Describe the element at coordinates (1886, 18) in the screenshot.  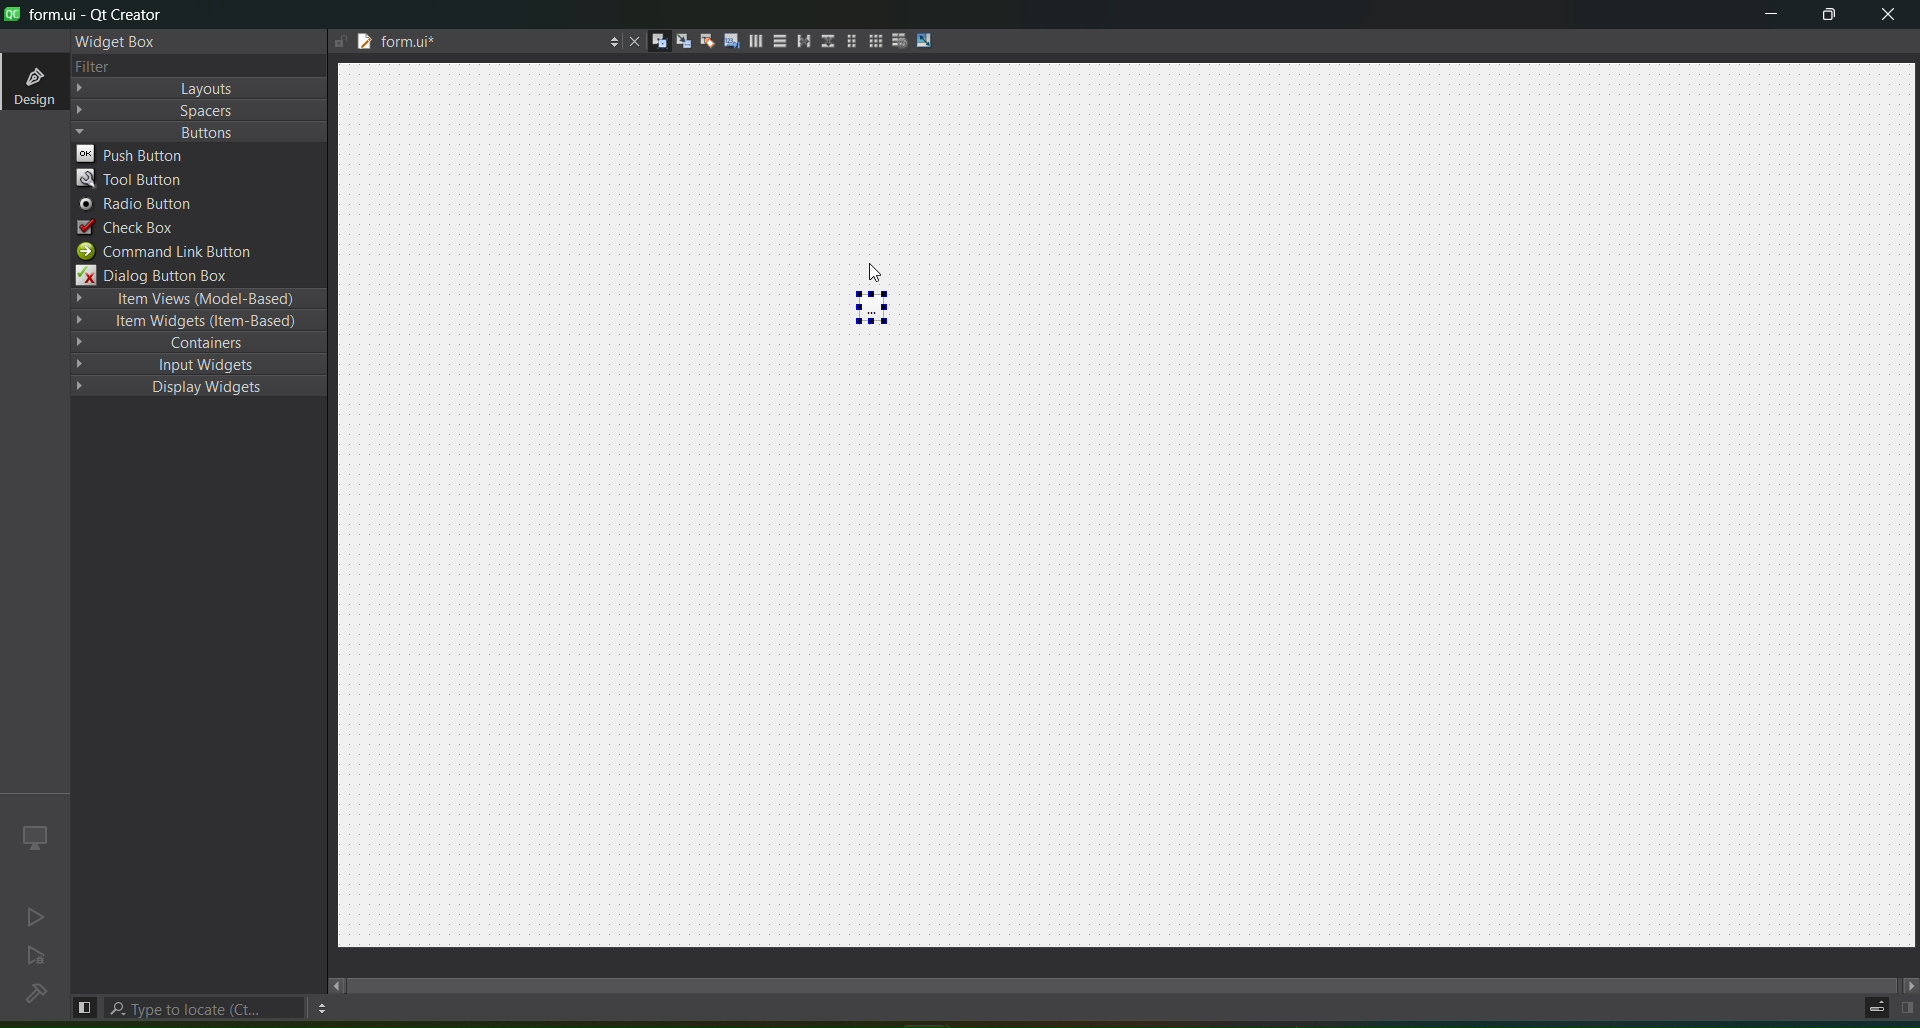
I see `close` at that location.